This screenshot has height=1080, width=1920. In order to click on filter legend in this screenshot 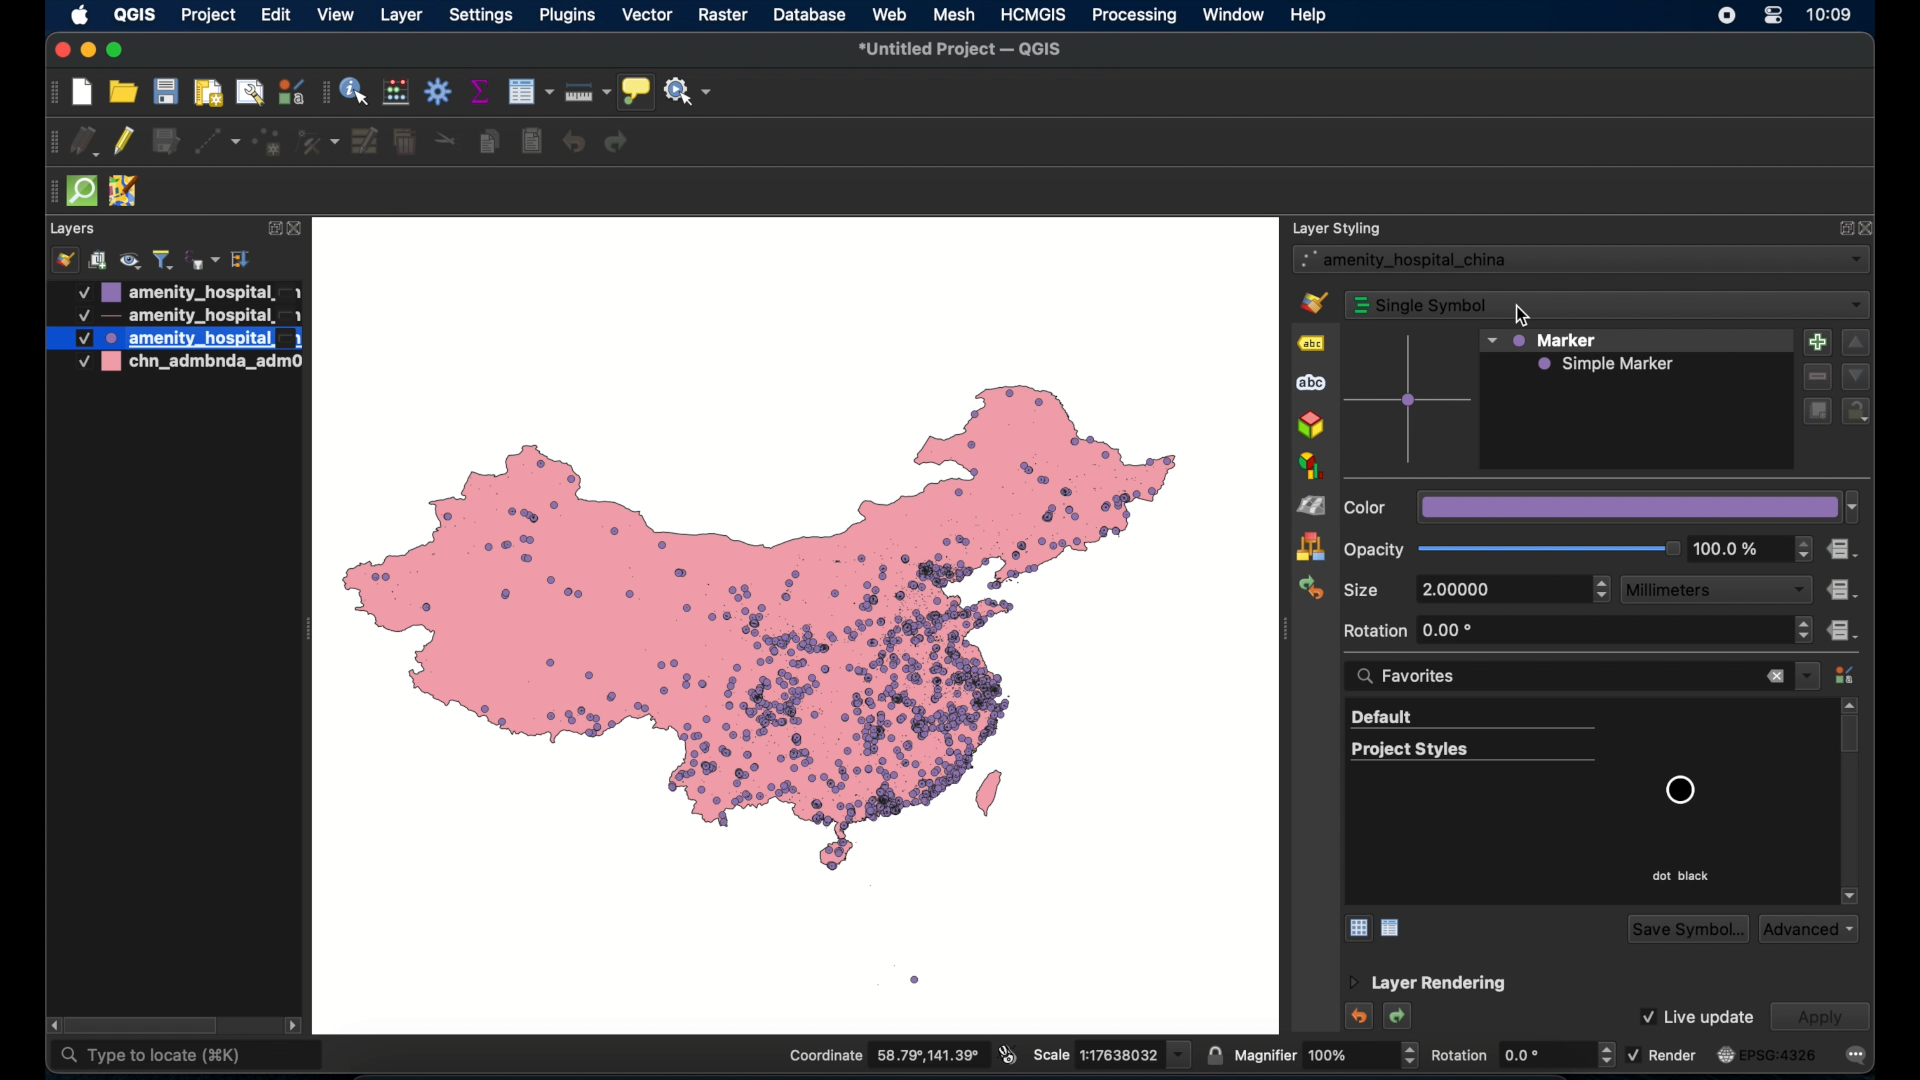, I will do `click(163, 260)`.